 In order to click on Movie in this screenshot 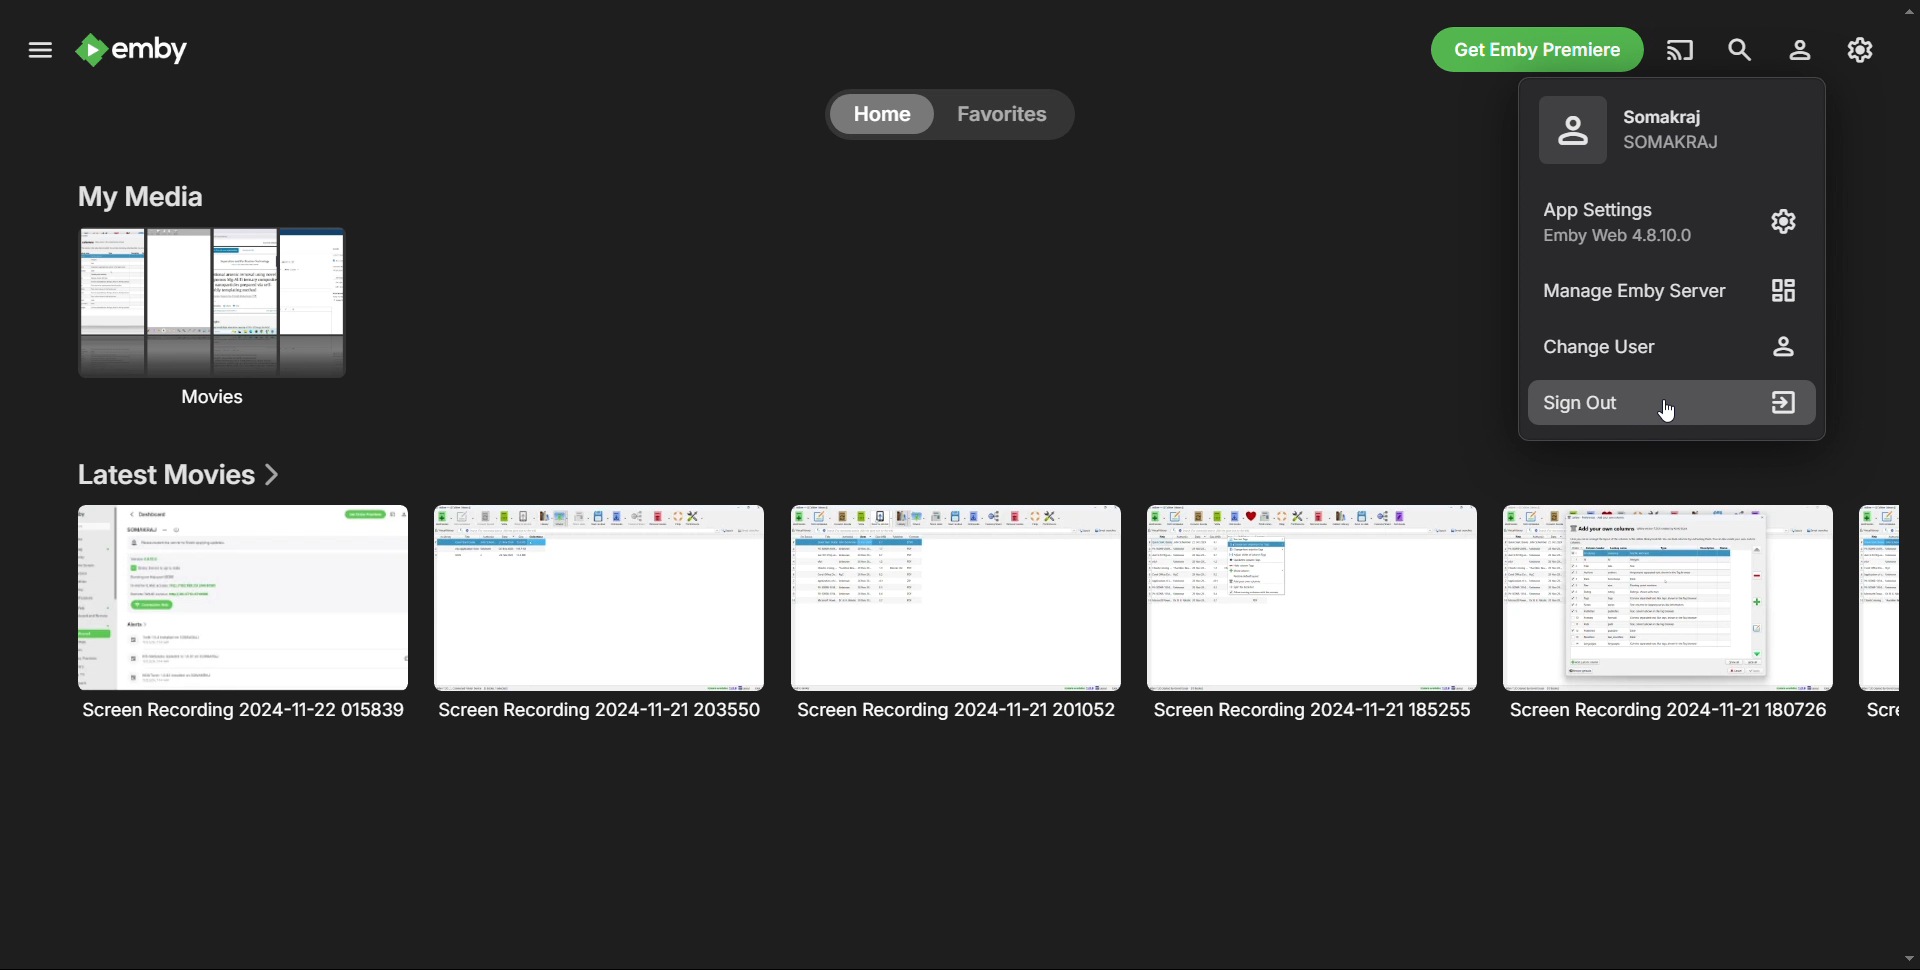, I will do `click(599, 612)`.